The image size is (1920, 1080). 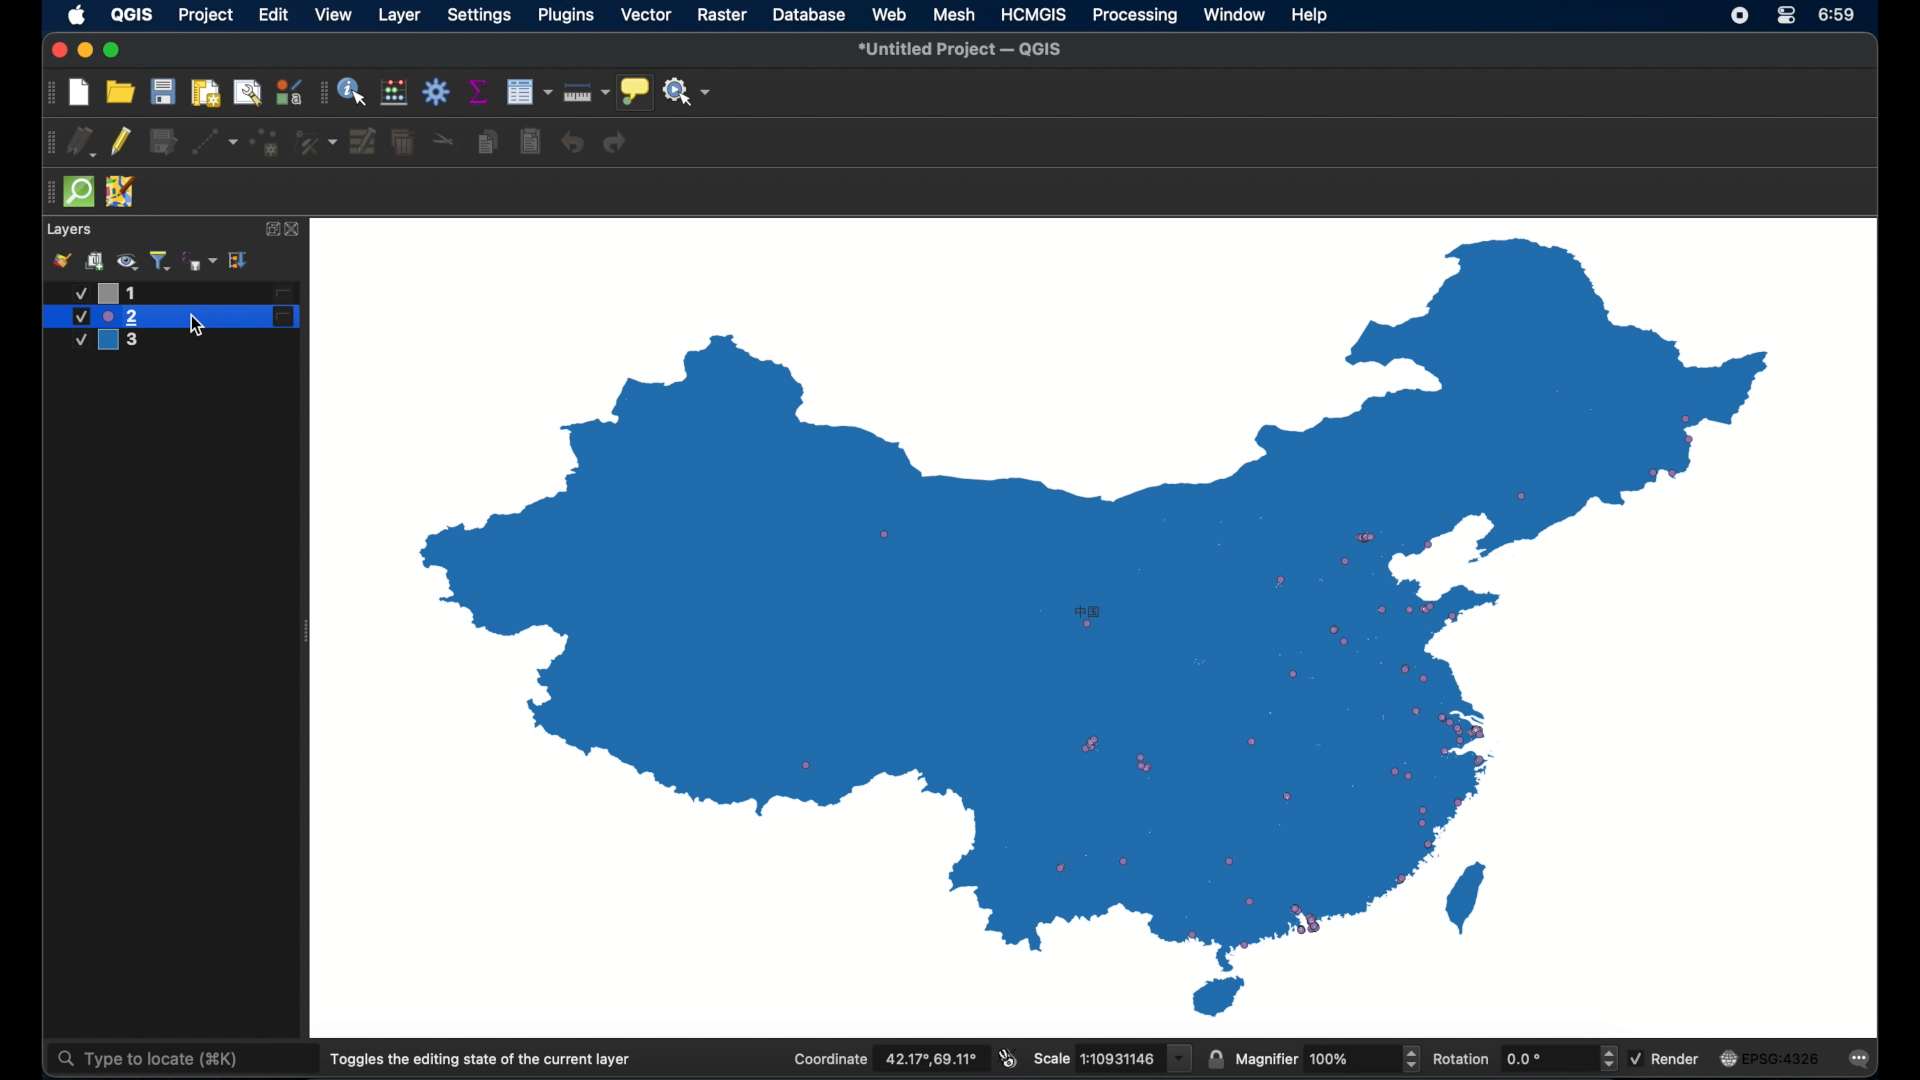 What do you see at coordinates (247, 93) in the screenshot?
I see `open layout manager` at bounding box center [247, 93].